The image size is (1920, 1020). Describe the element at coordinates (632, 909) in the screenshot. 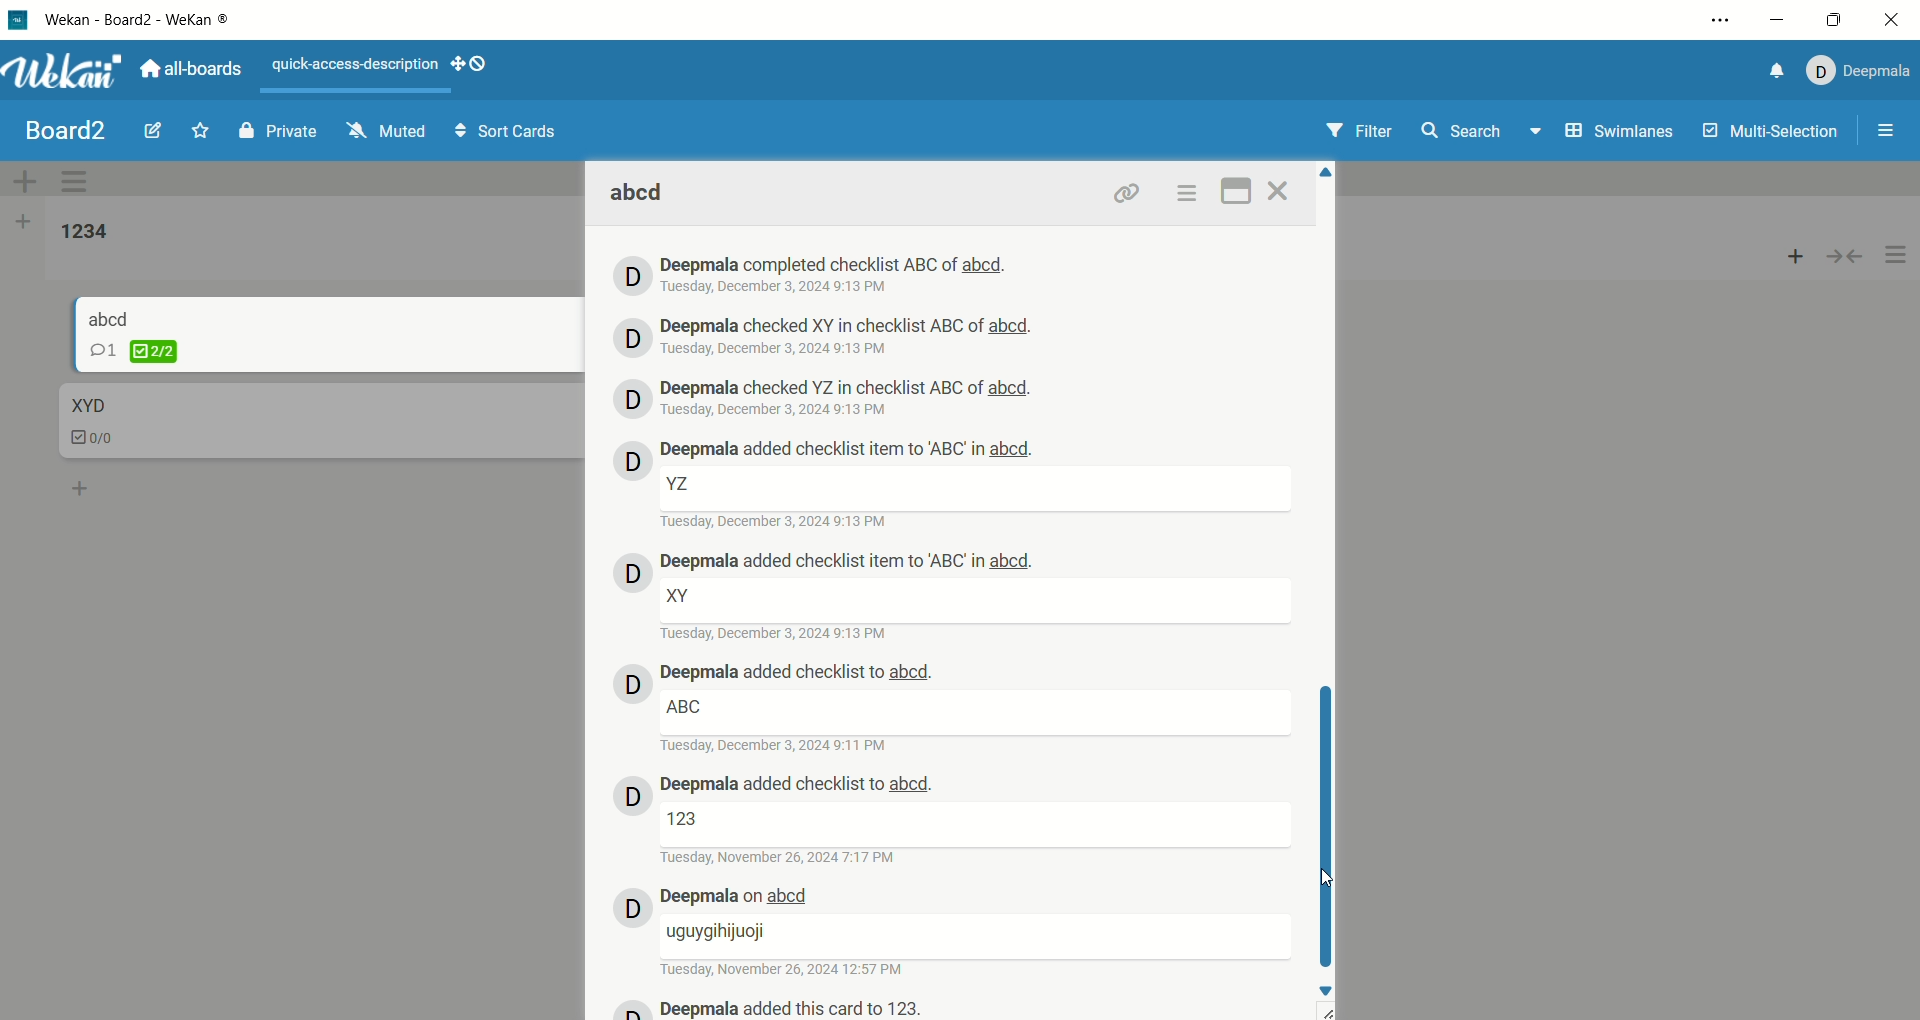

I see `avatar` at that location.